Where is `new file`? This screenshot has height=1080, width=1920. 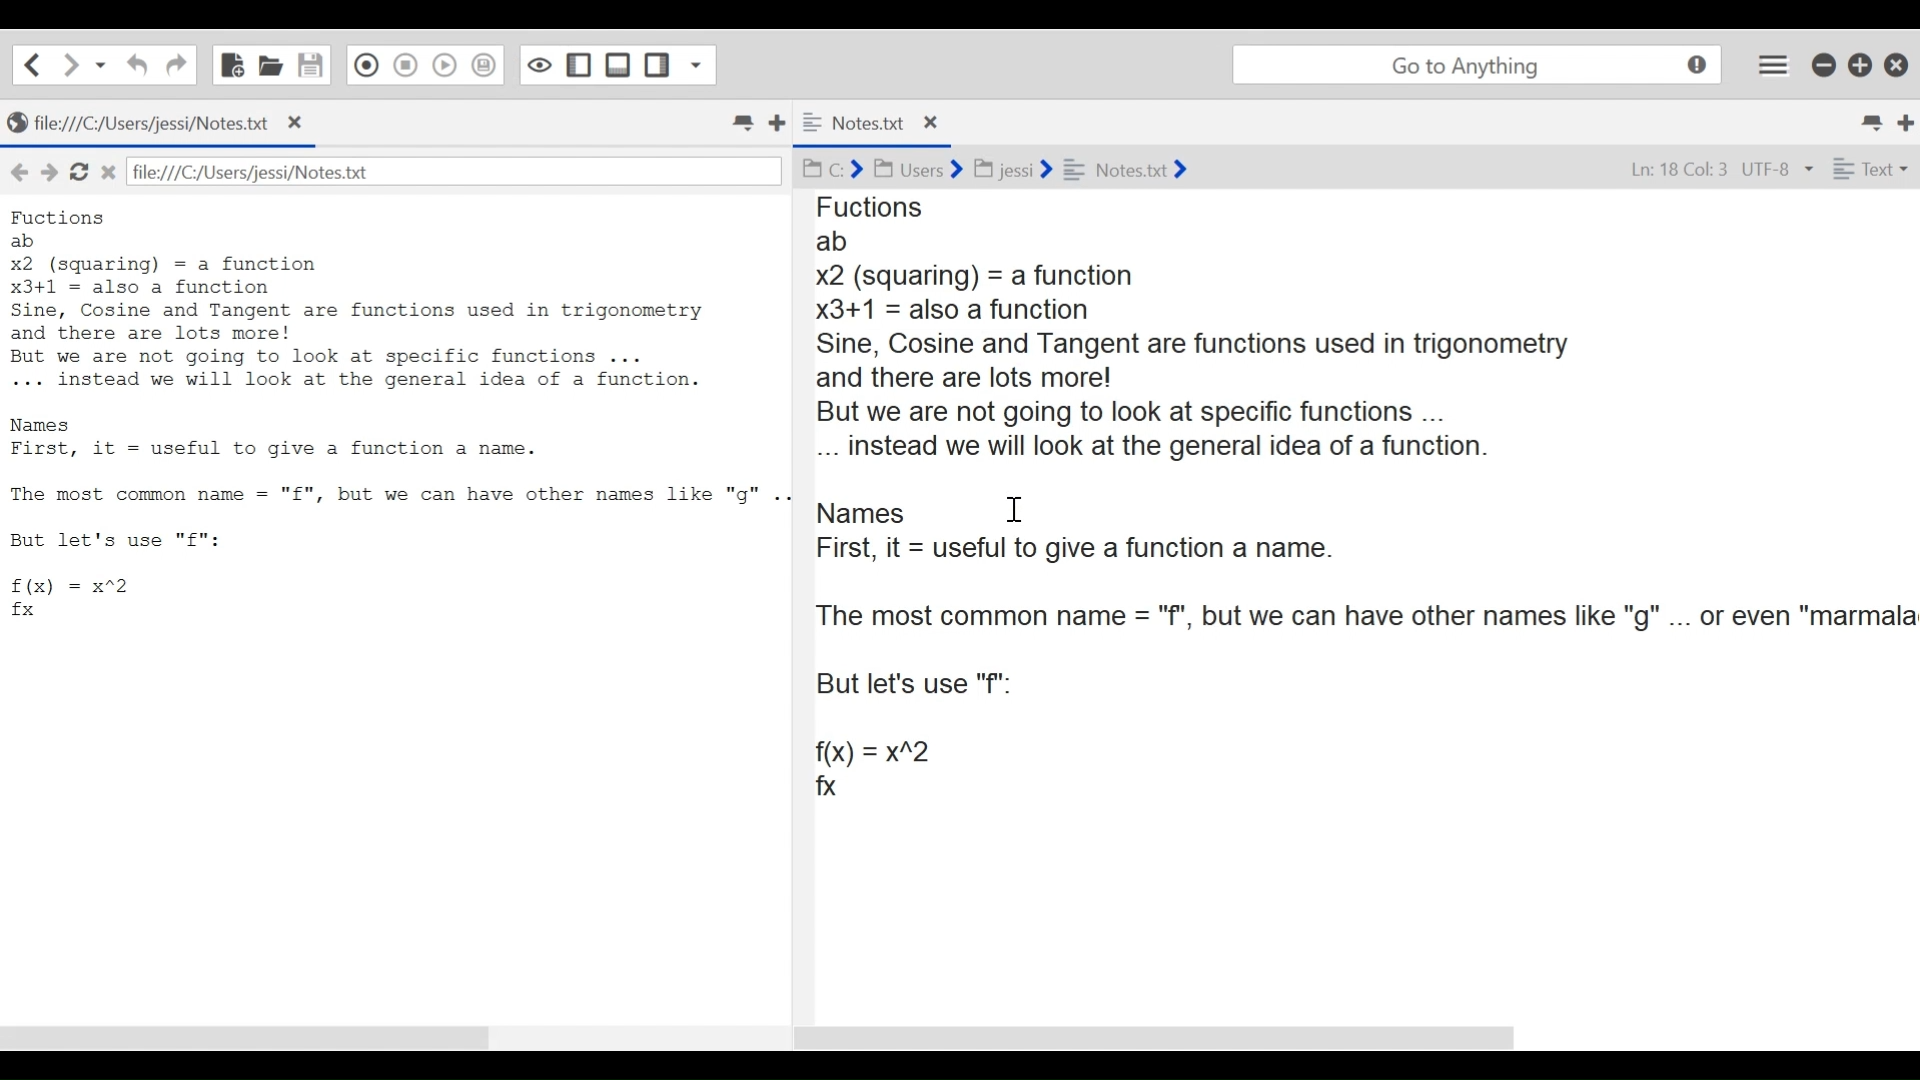
new file is located at coordinates (231, 64).